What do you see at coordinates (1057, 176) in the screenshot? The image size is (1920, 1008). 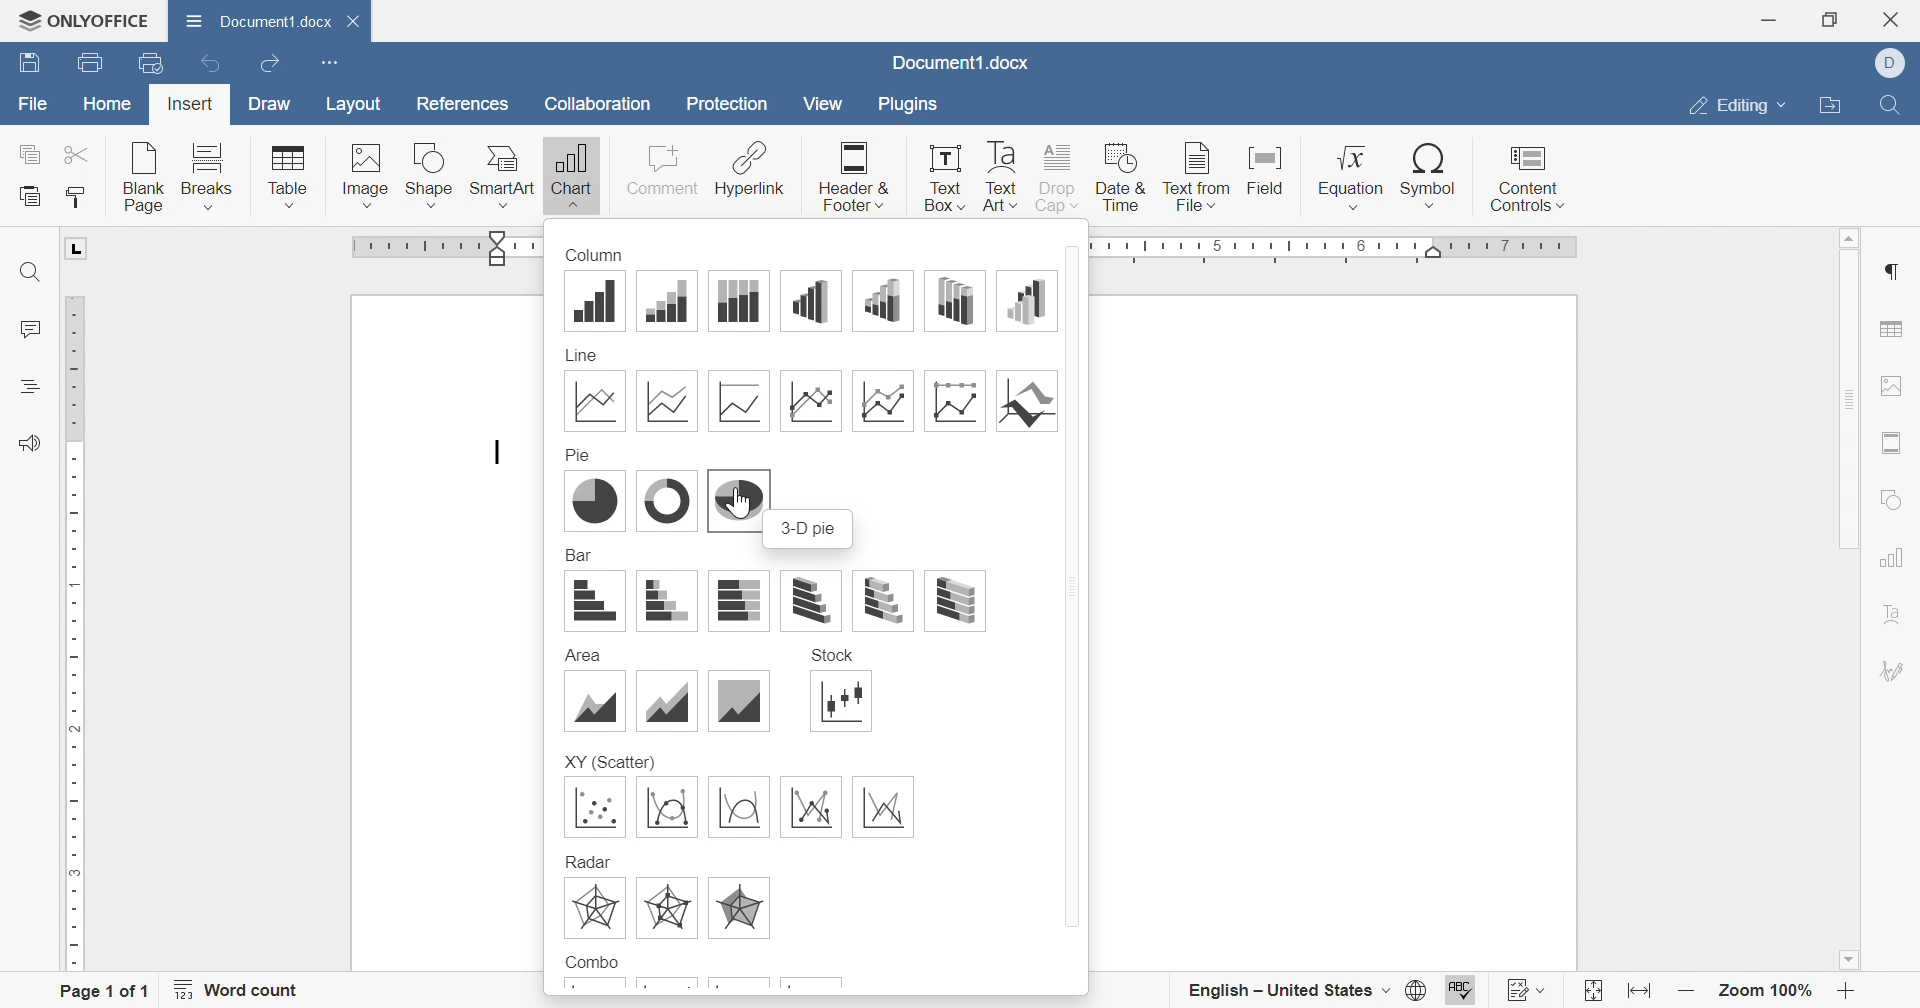 I see `Drop Cap` at bounding box center [1057, 176].